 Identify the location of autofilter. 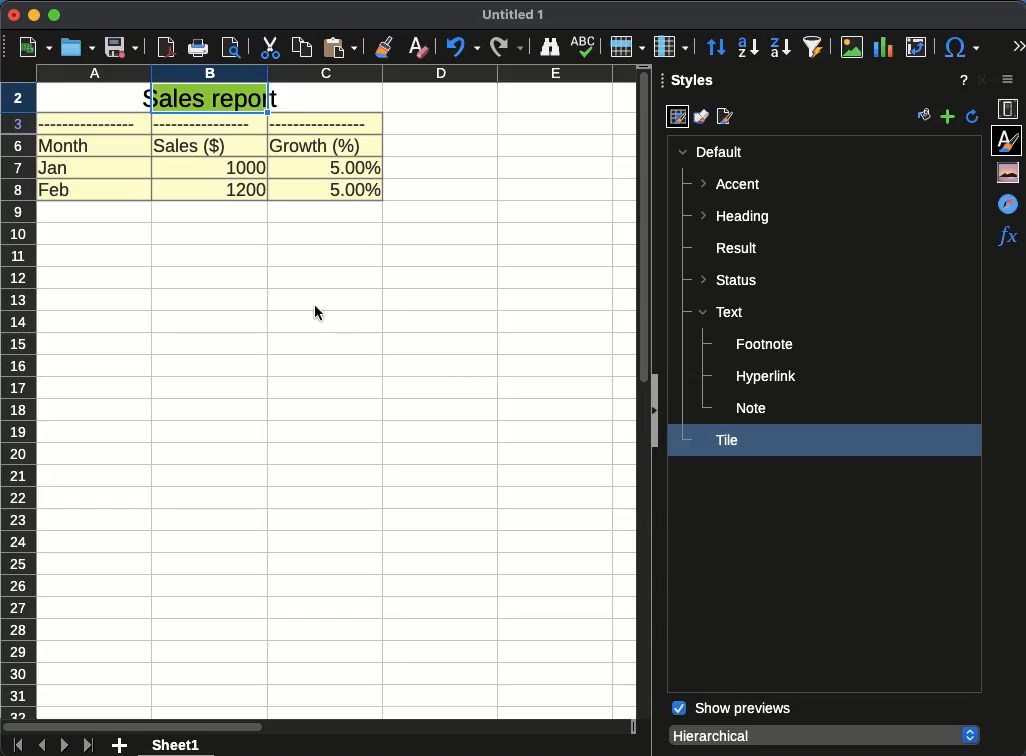
(814, 46).